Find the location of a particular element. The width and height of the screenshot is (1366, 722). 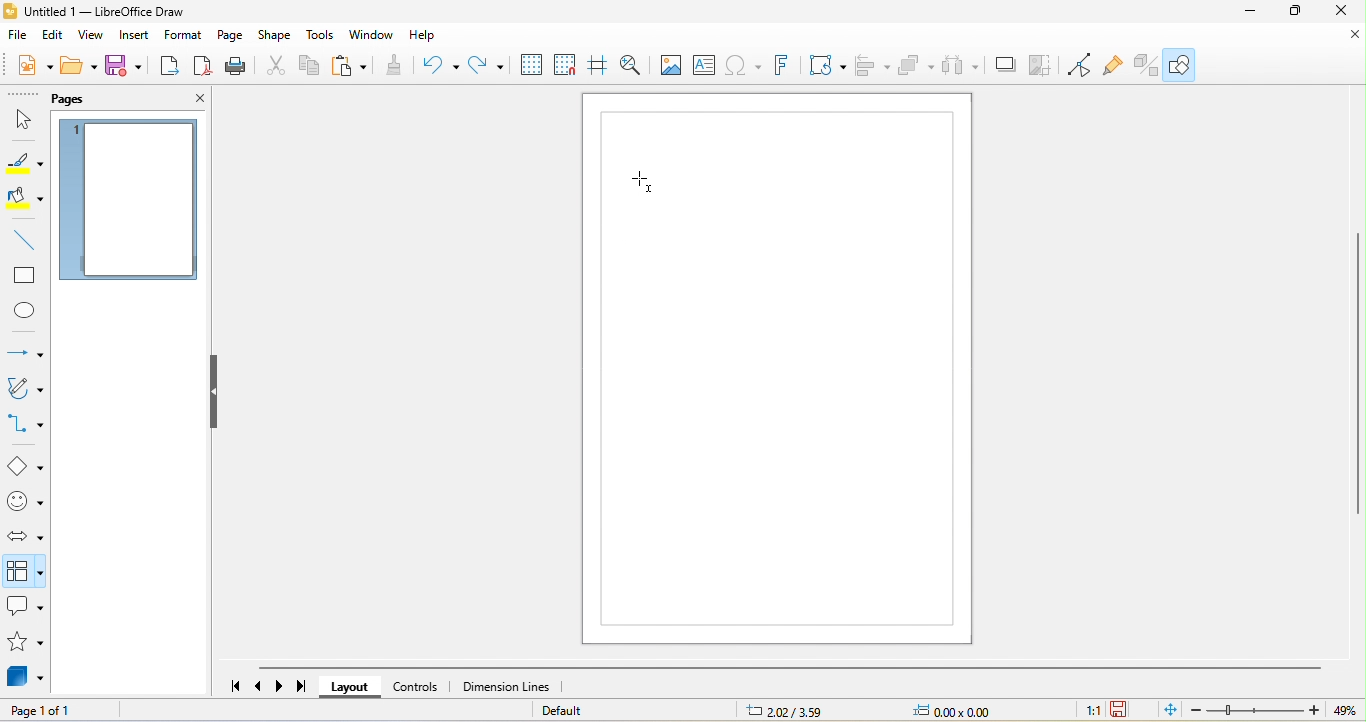

new is located at coordinates (35, 64).